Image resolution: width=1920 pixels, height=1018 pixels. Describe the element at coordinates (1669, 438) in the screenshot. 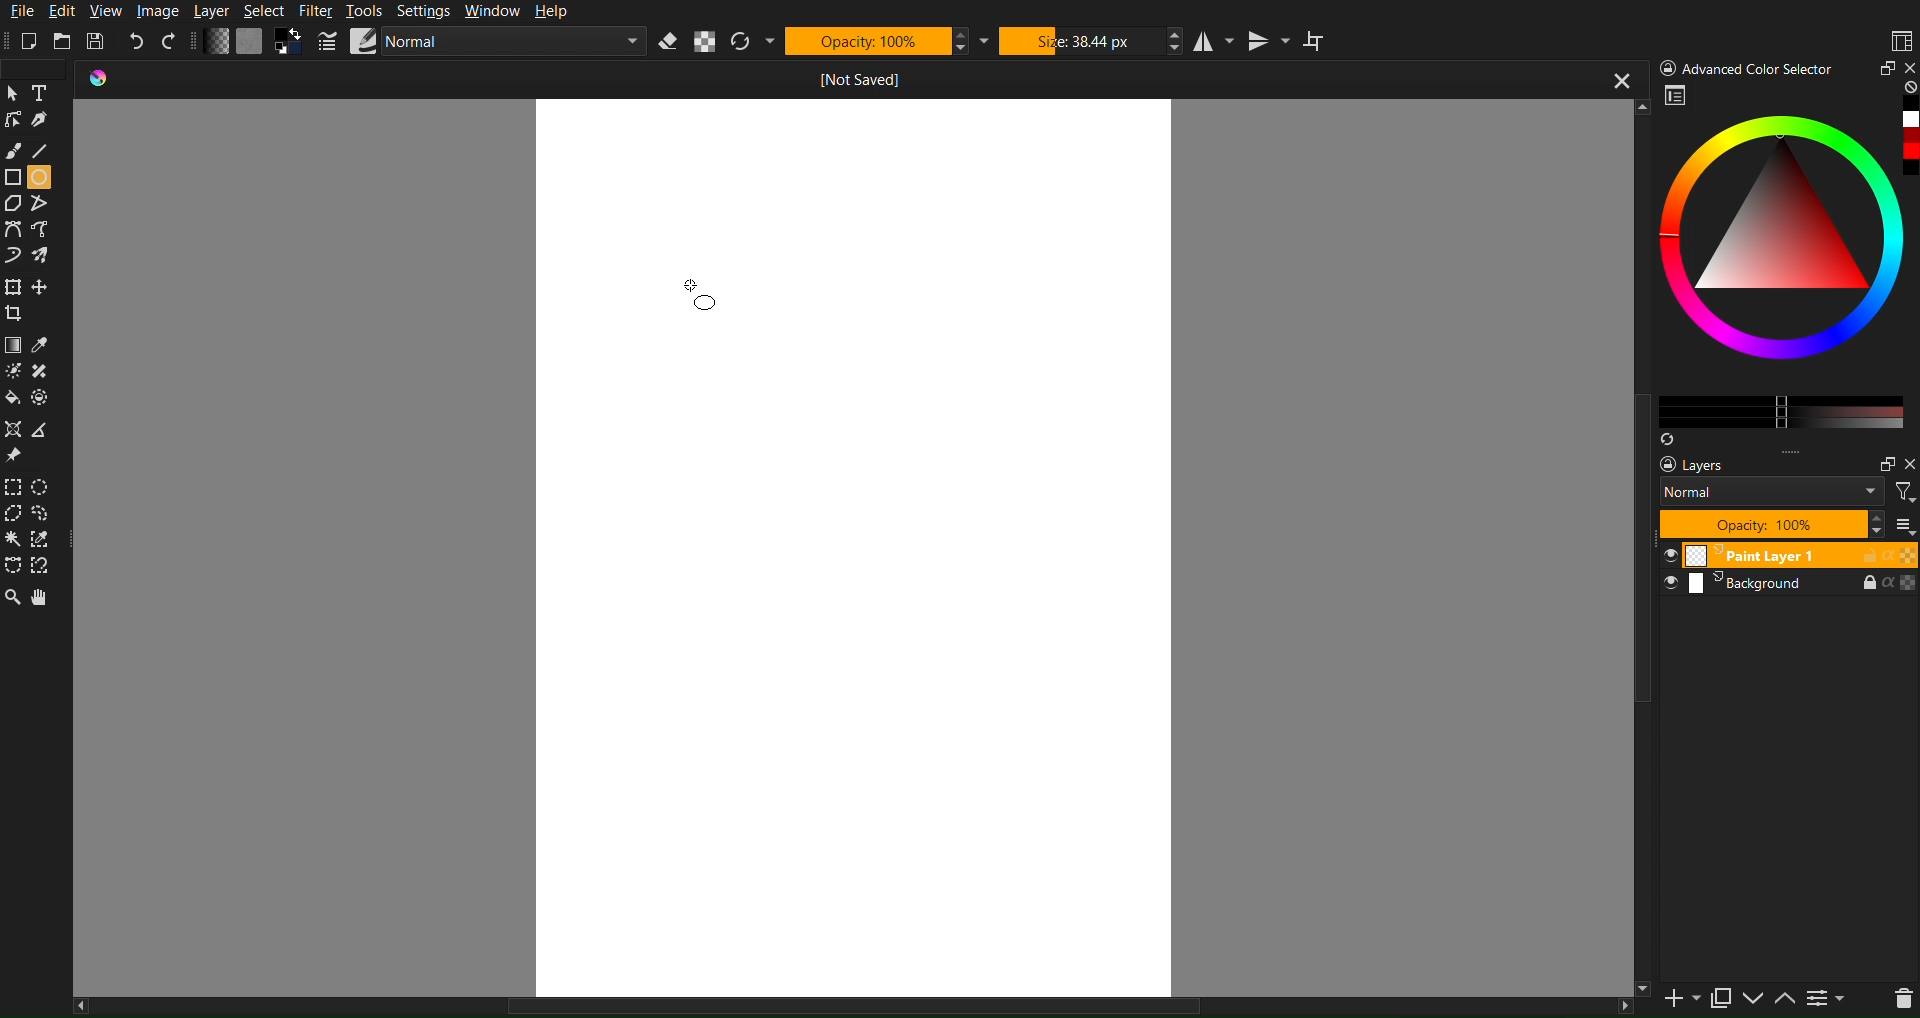

I see `Syns` at that location.